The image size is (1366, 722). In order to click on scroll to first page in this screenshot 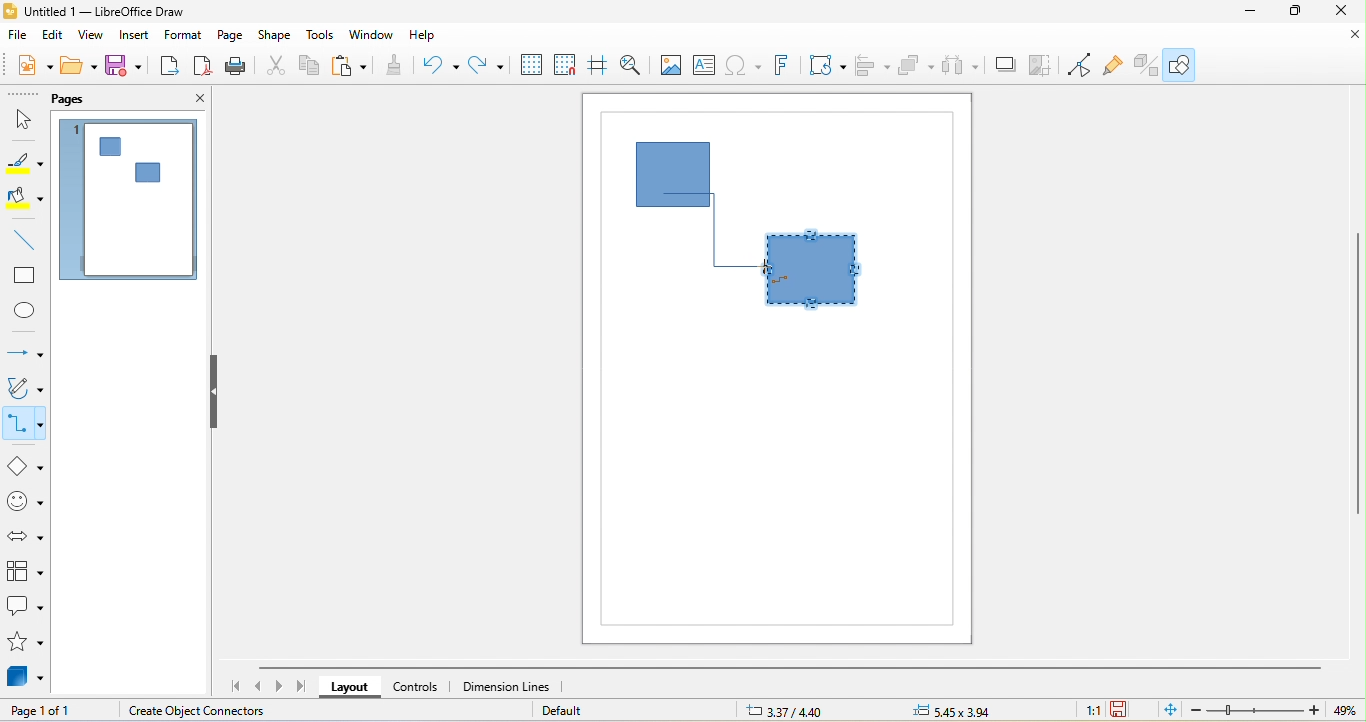, I will do `click(231, 687)`.